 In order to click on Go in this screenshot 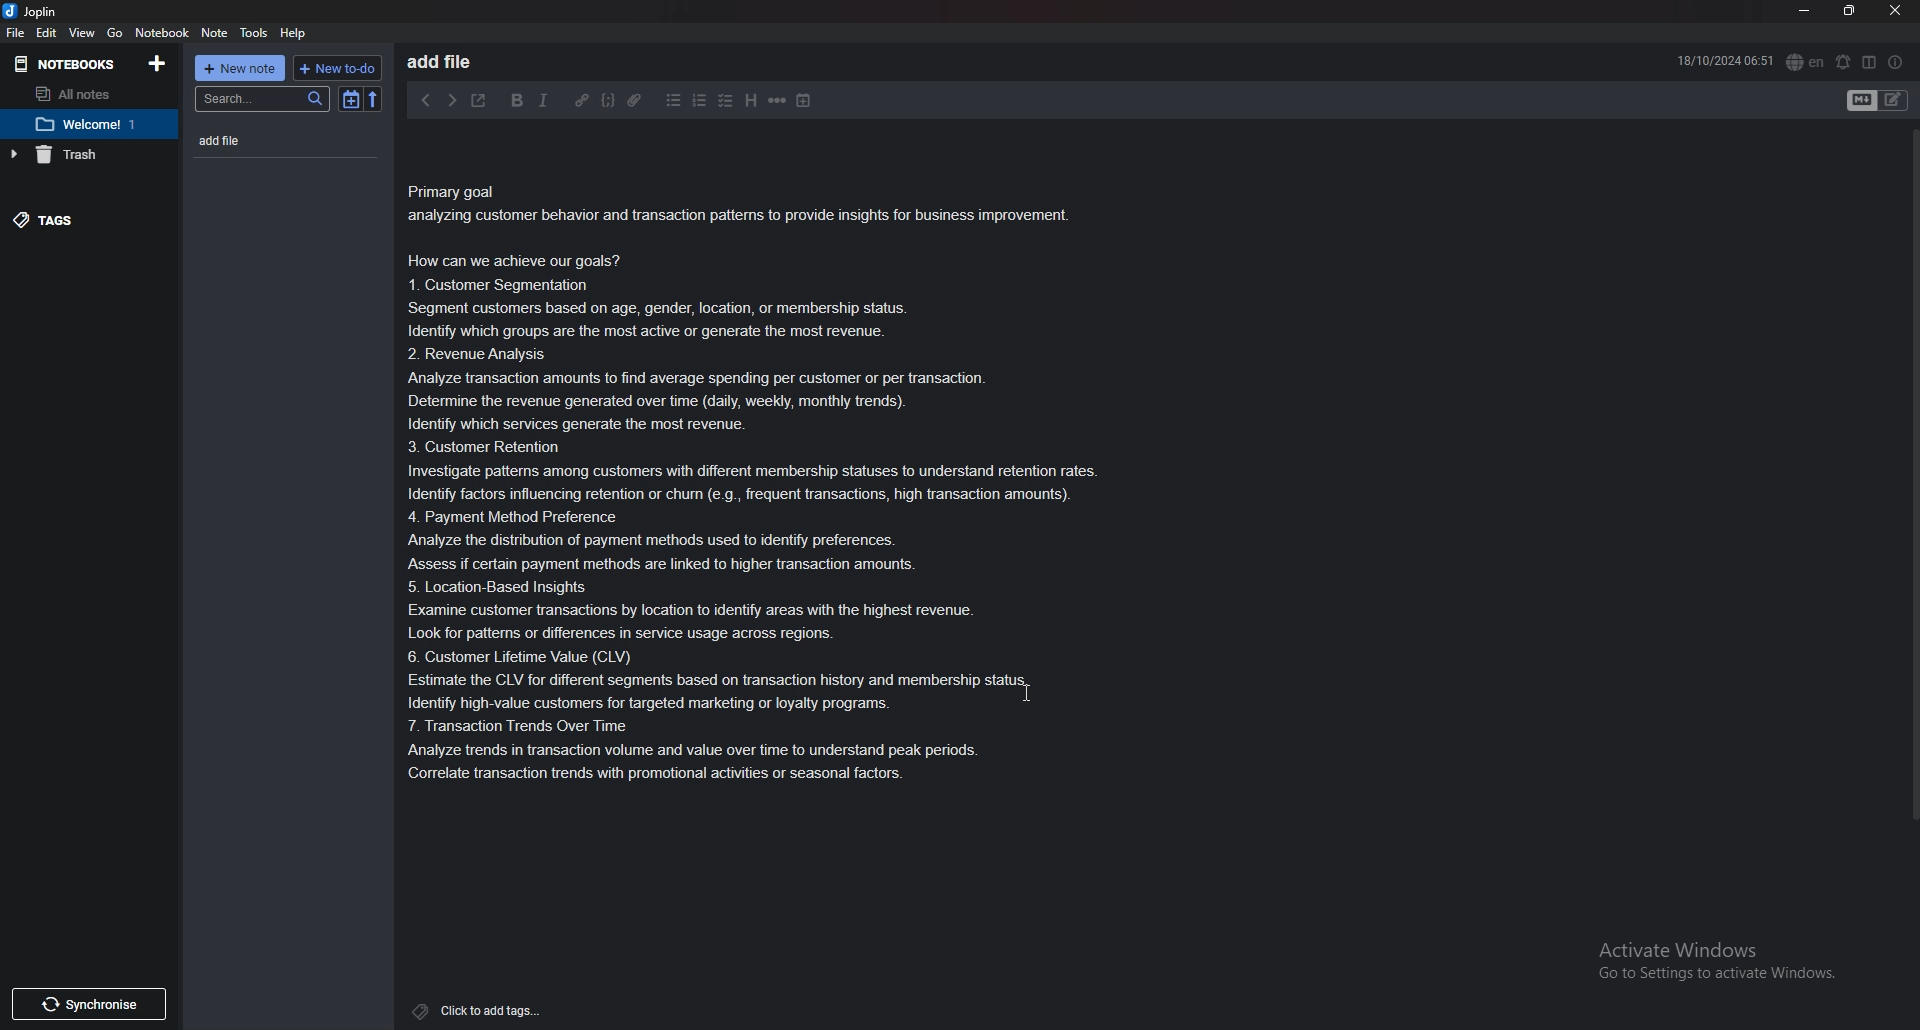, I will do `click(114, 34)`.